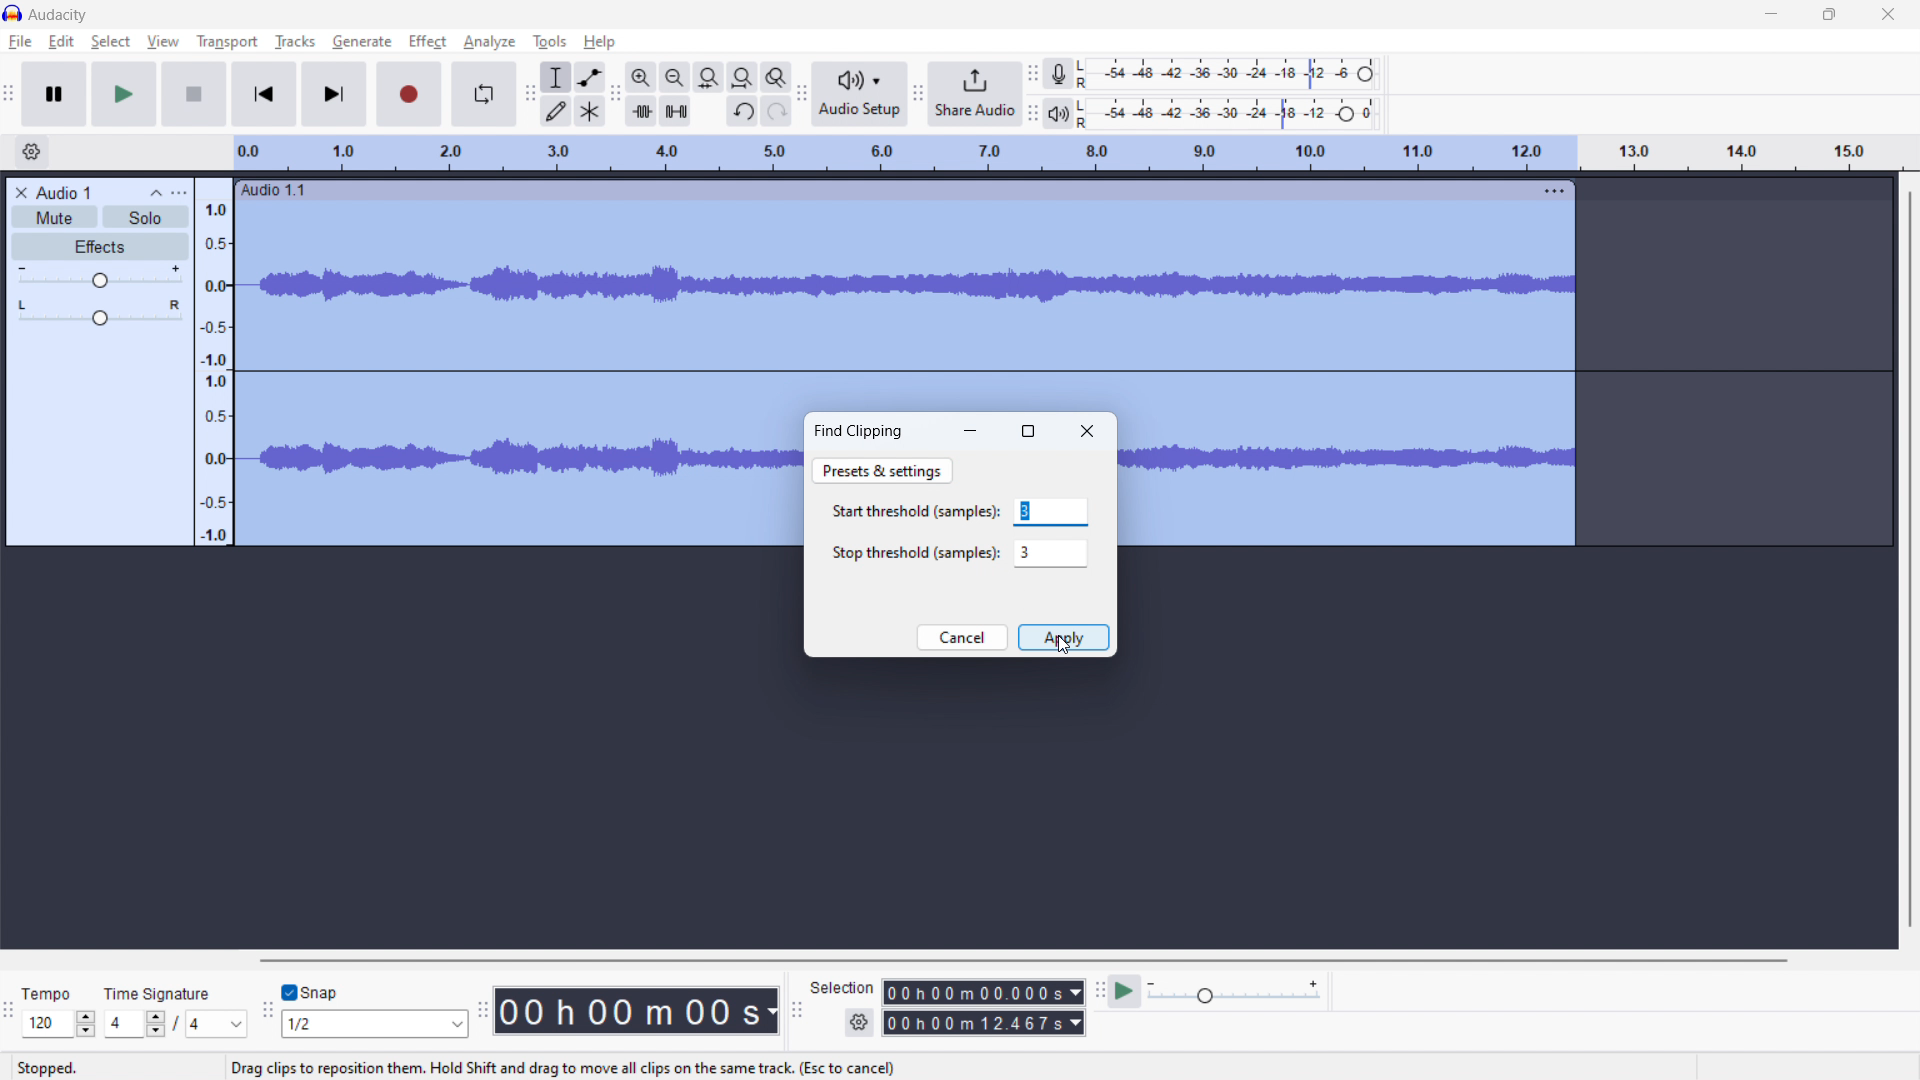 The width and height of the screenshot is (1920, 1080). Describe the element at coordinates (909, 512) in the screenshot. I see `Start threshold (samples):` at that location.